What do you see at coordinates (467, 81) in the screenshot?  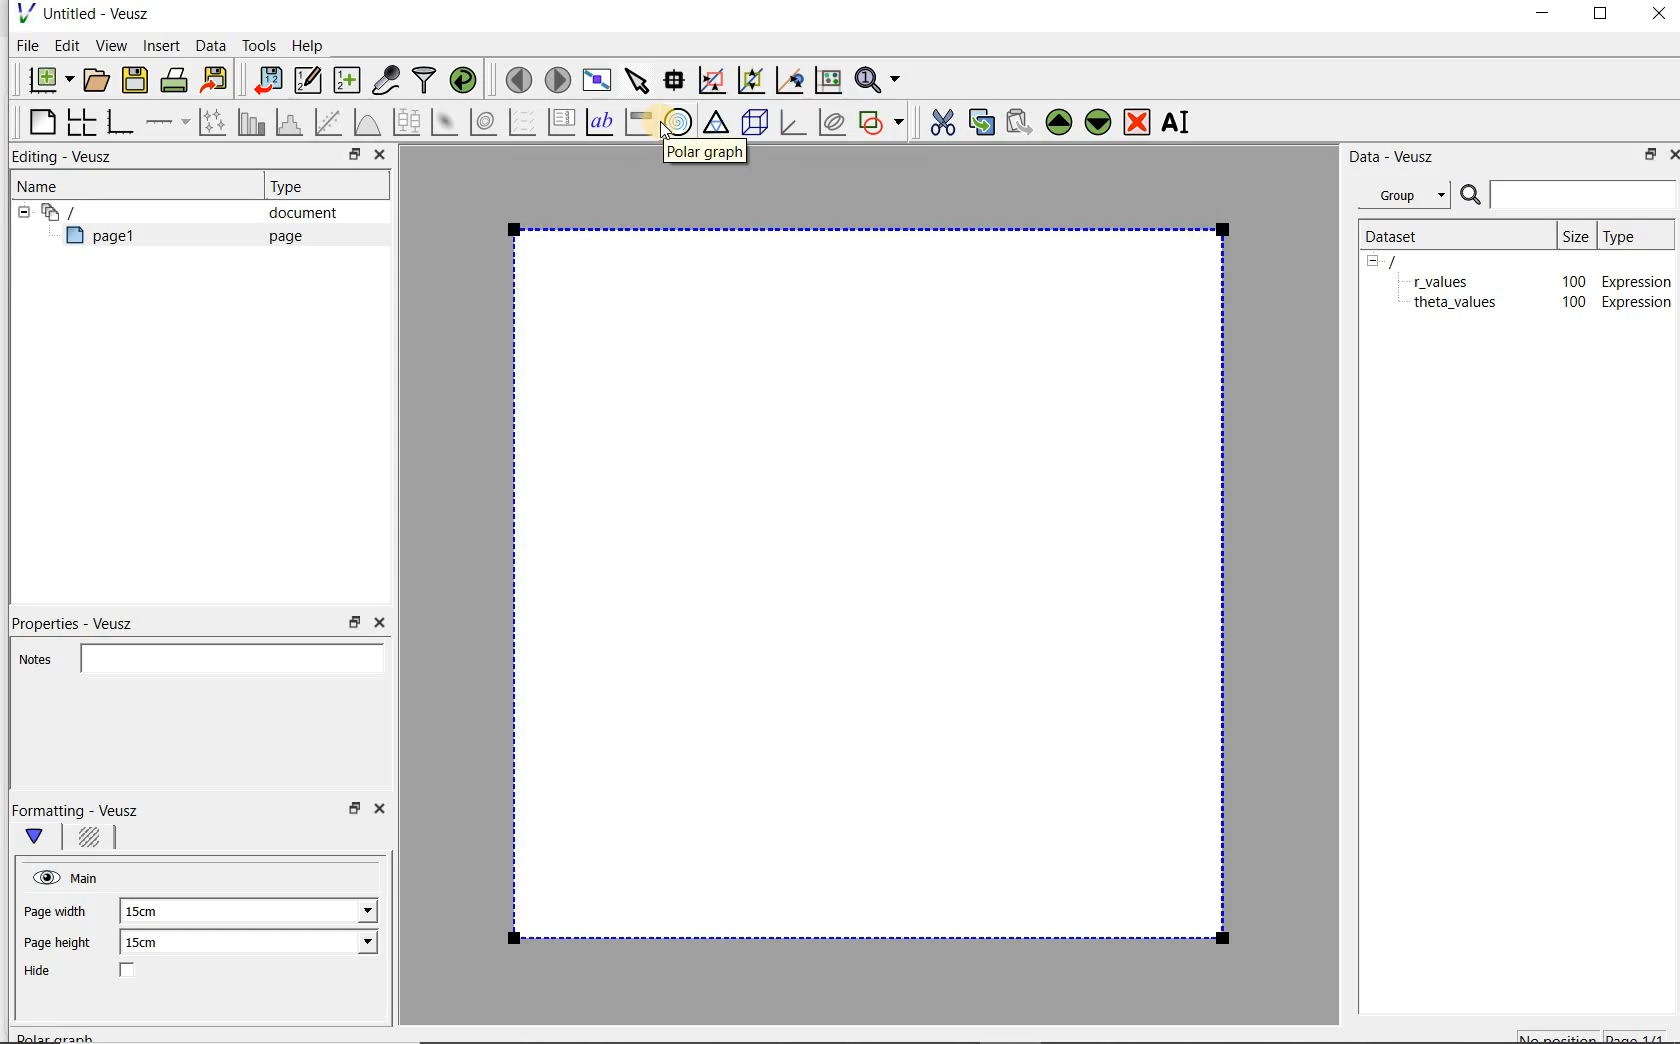 I see `reload linked datasets` at bounding box center [467, 81].